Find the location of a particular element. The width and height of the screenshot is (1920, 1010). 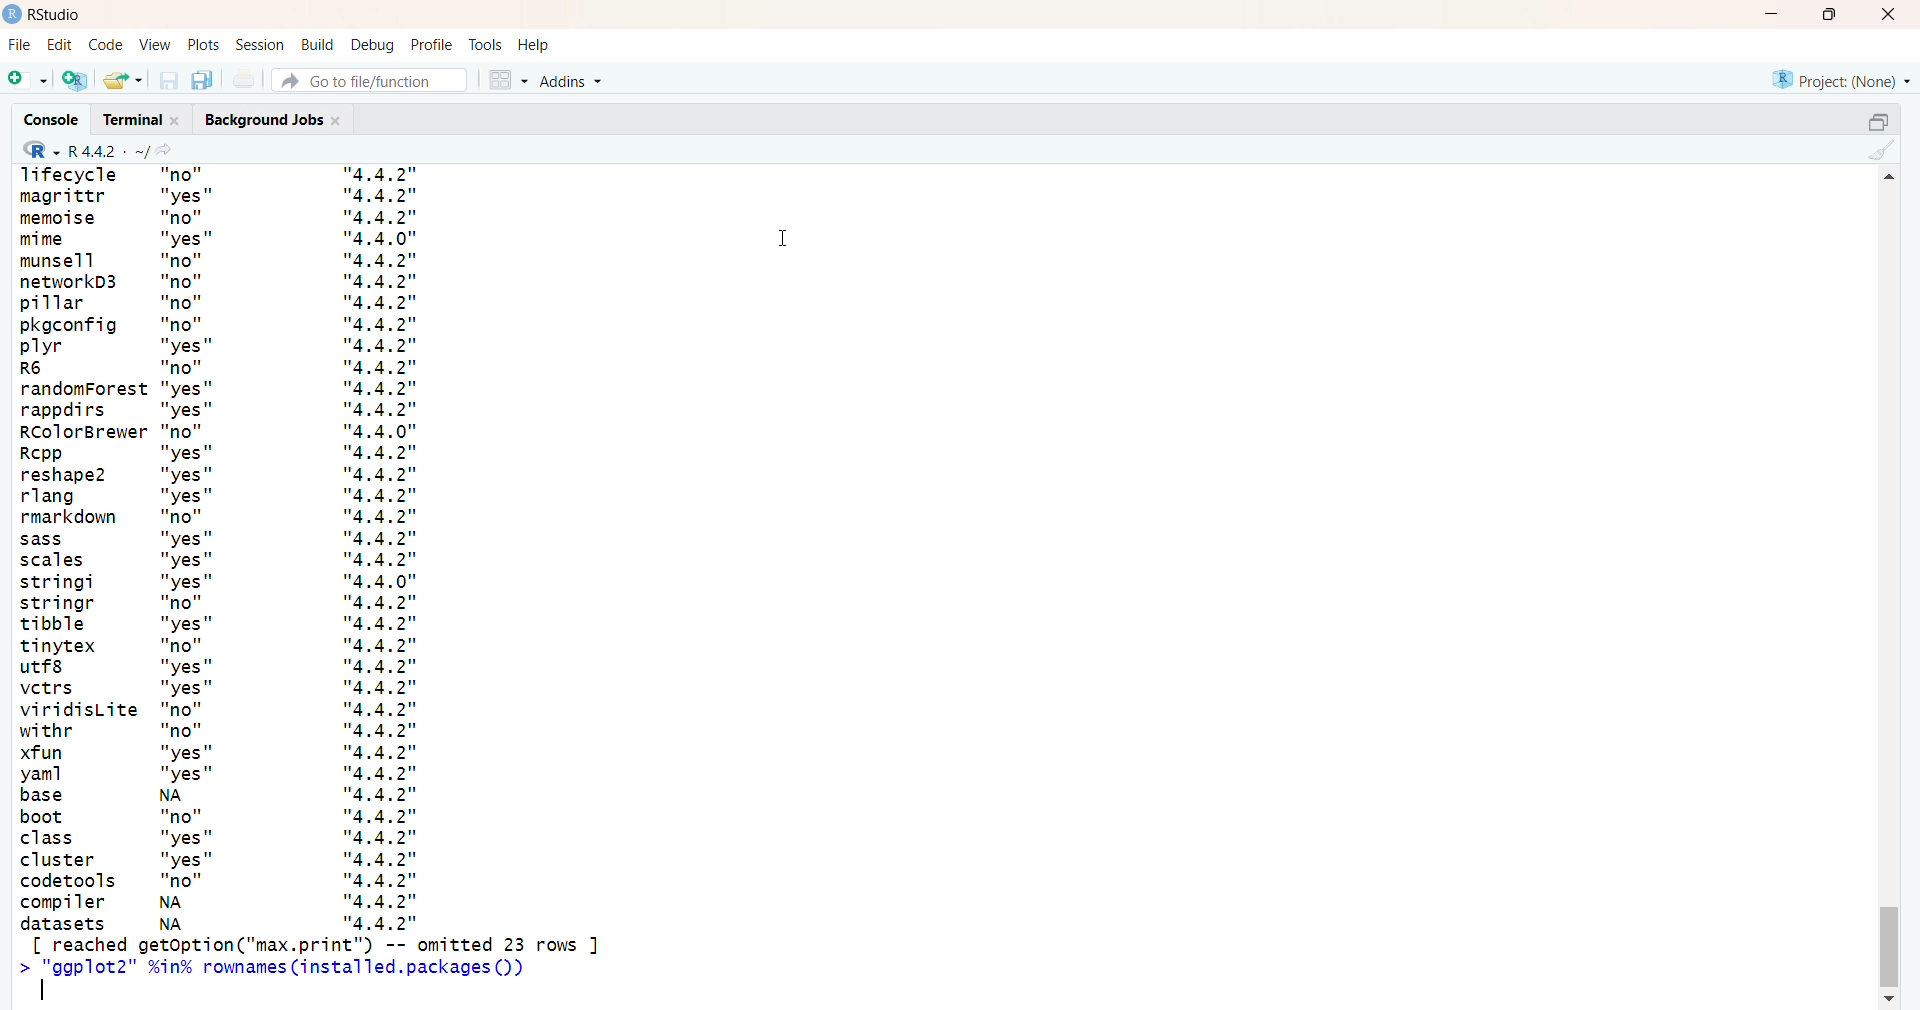

view the current working directory is located at coordinates (165, 152).